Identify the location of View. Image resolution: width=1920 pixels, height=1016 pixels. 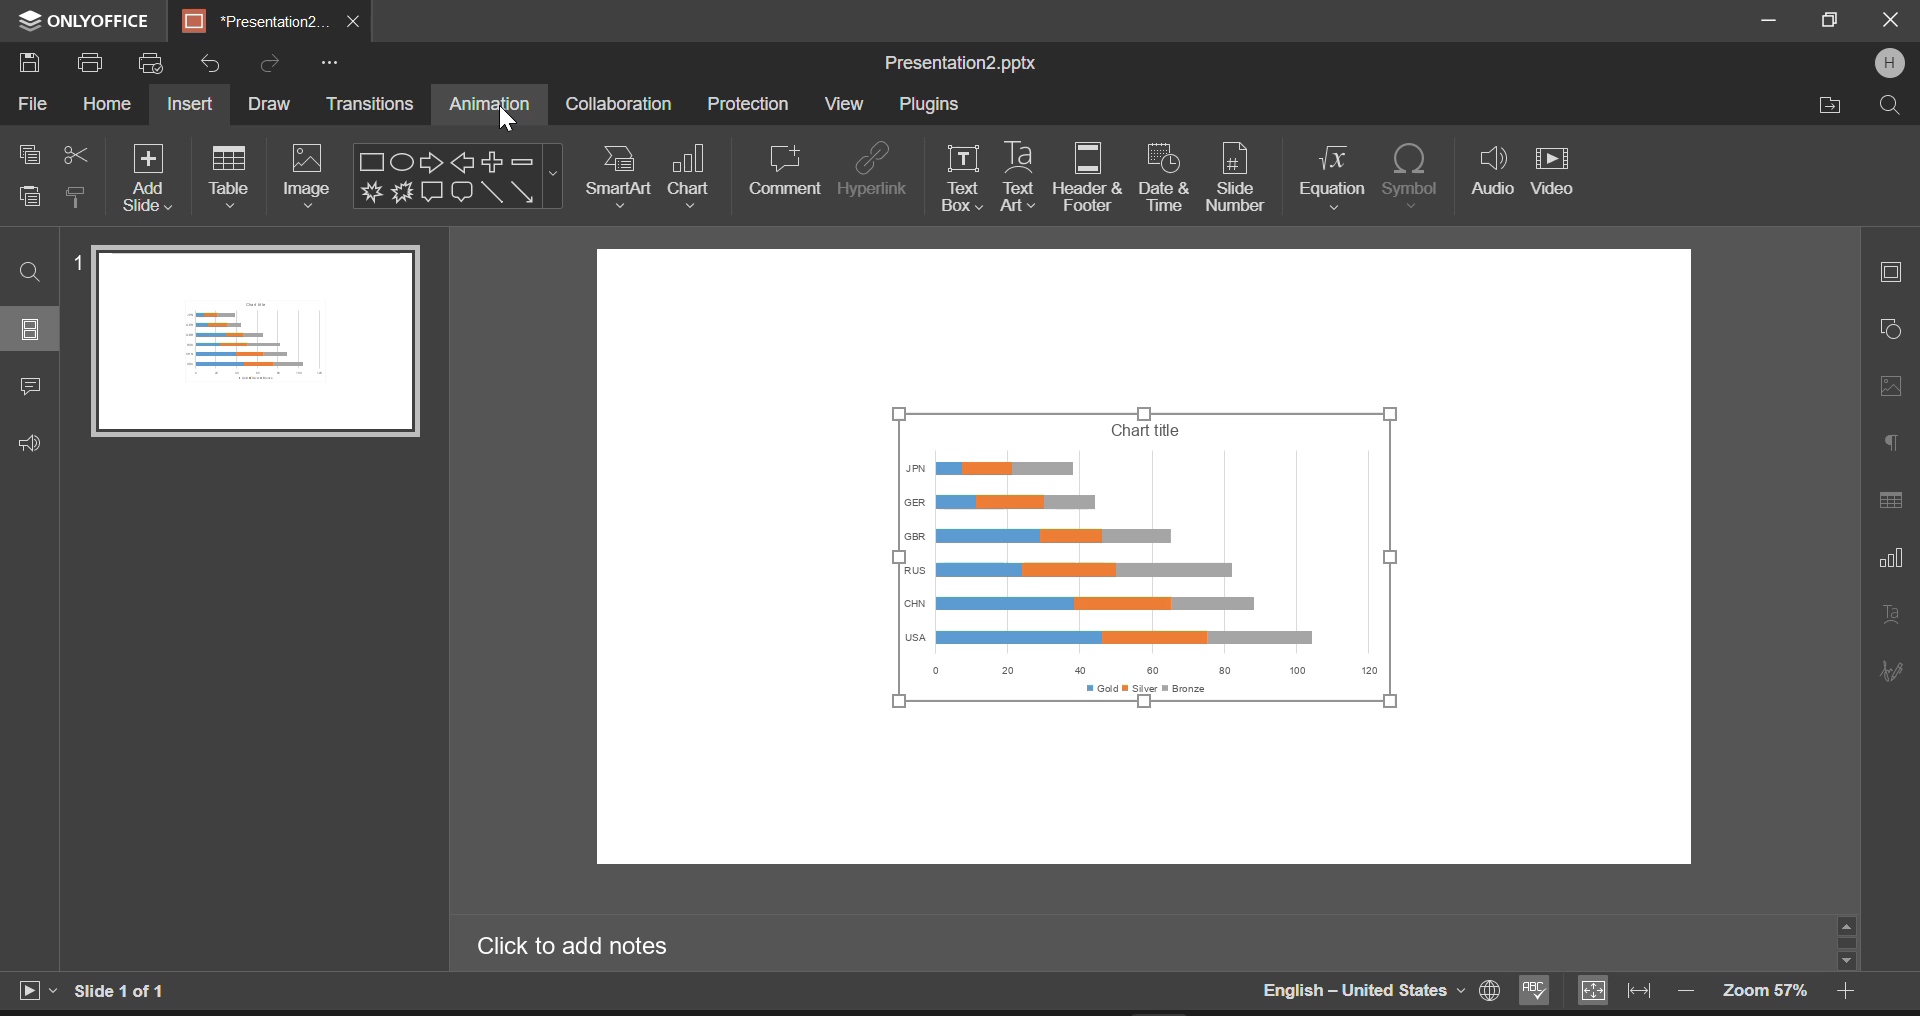
(844, 103).